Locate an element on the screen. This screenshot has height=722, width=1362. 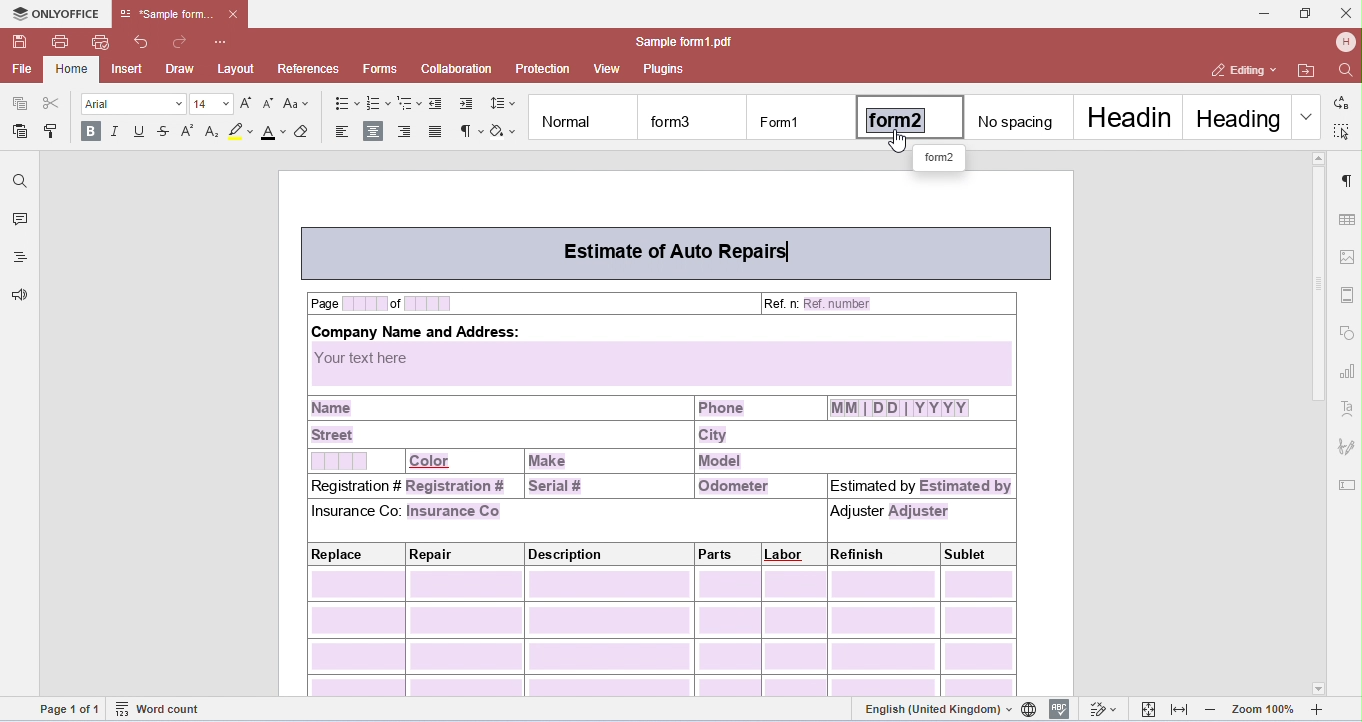
paste is located at coordinates (21, 131).